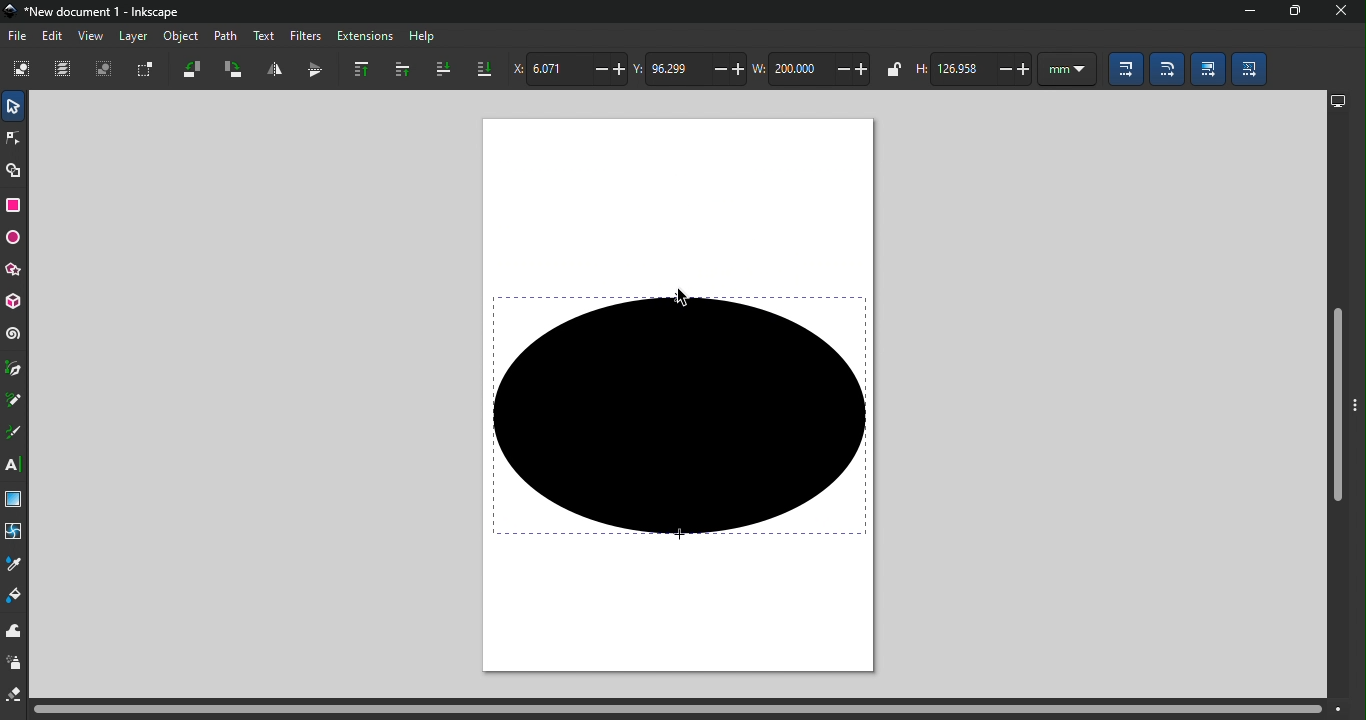  I want to click on Toggle command bar, so click(1358, 400).